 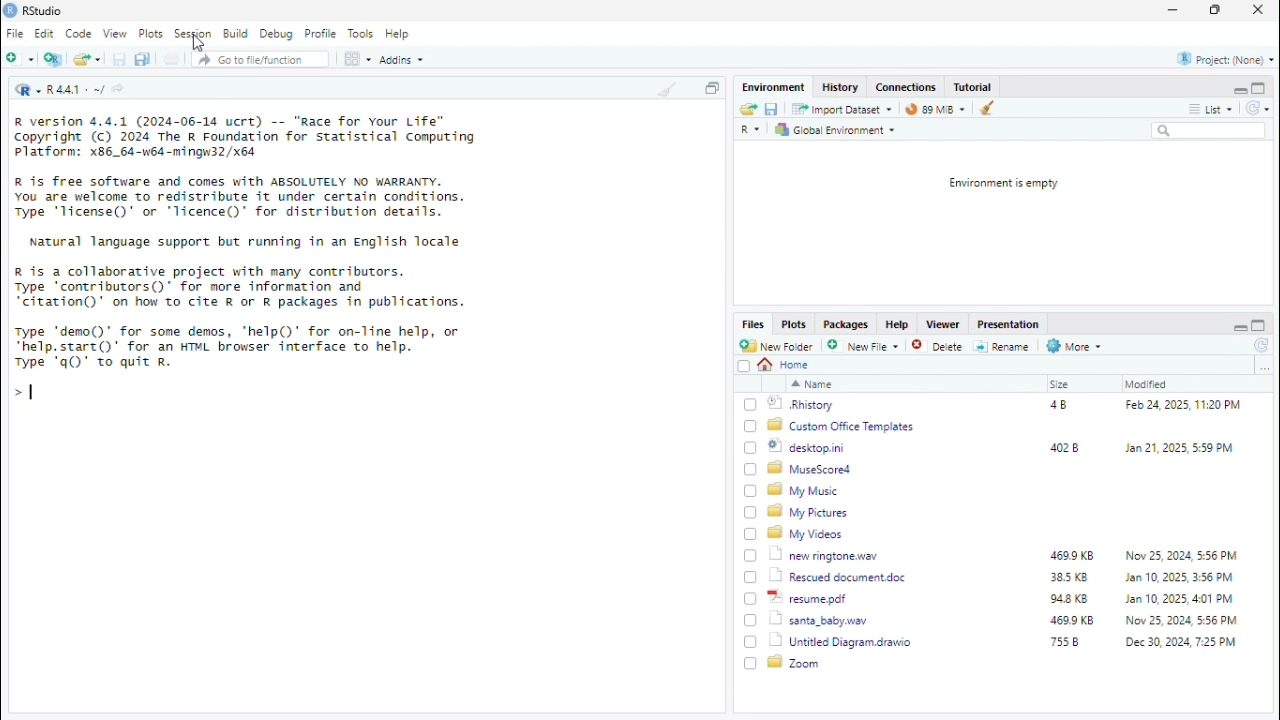 I want to click on File, so click(x=17, y=33).